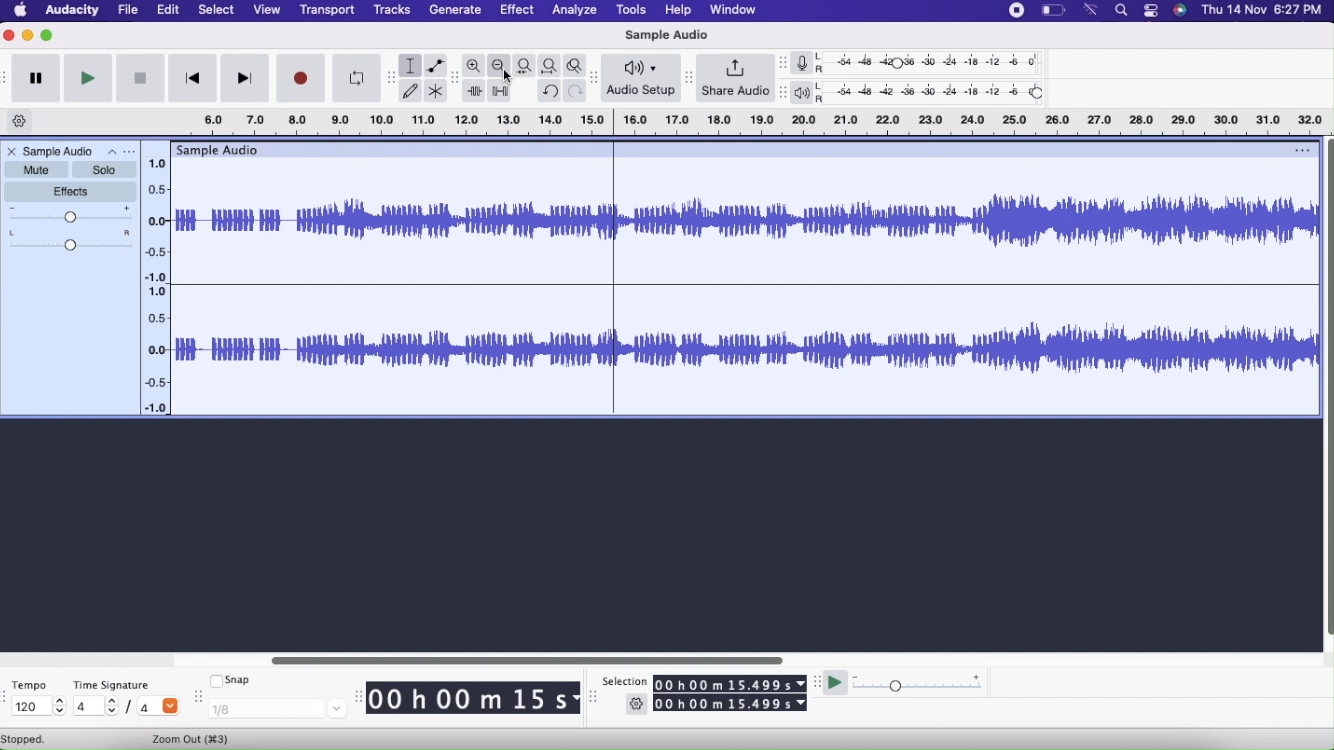 The width and height of the screenshot is (1334, 750). I want to click on Slider, so click(533, 657).